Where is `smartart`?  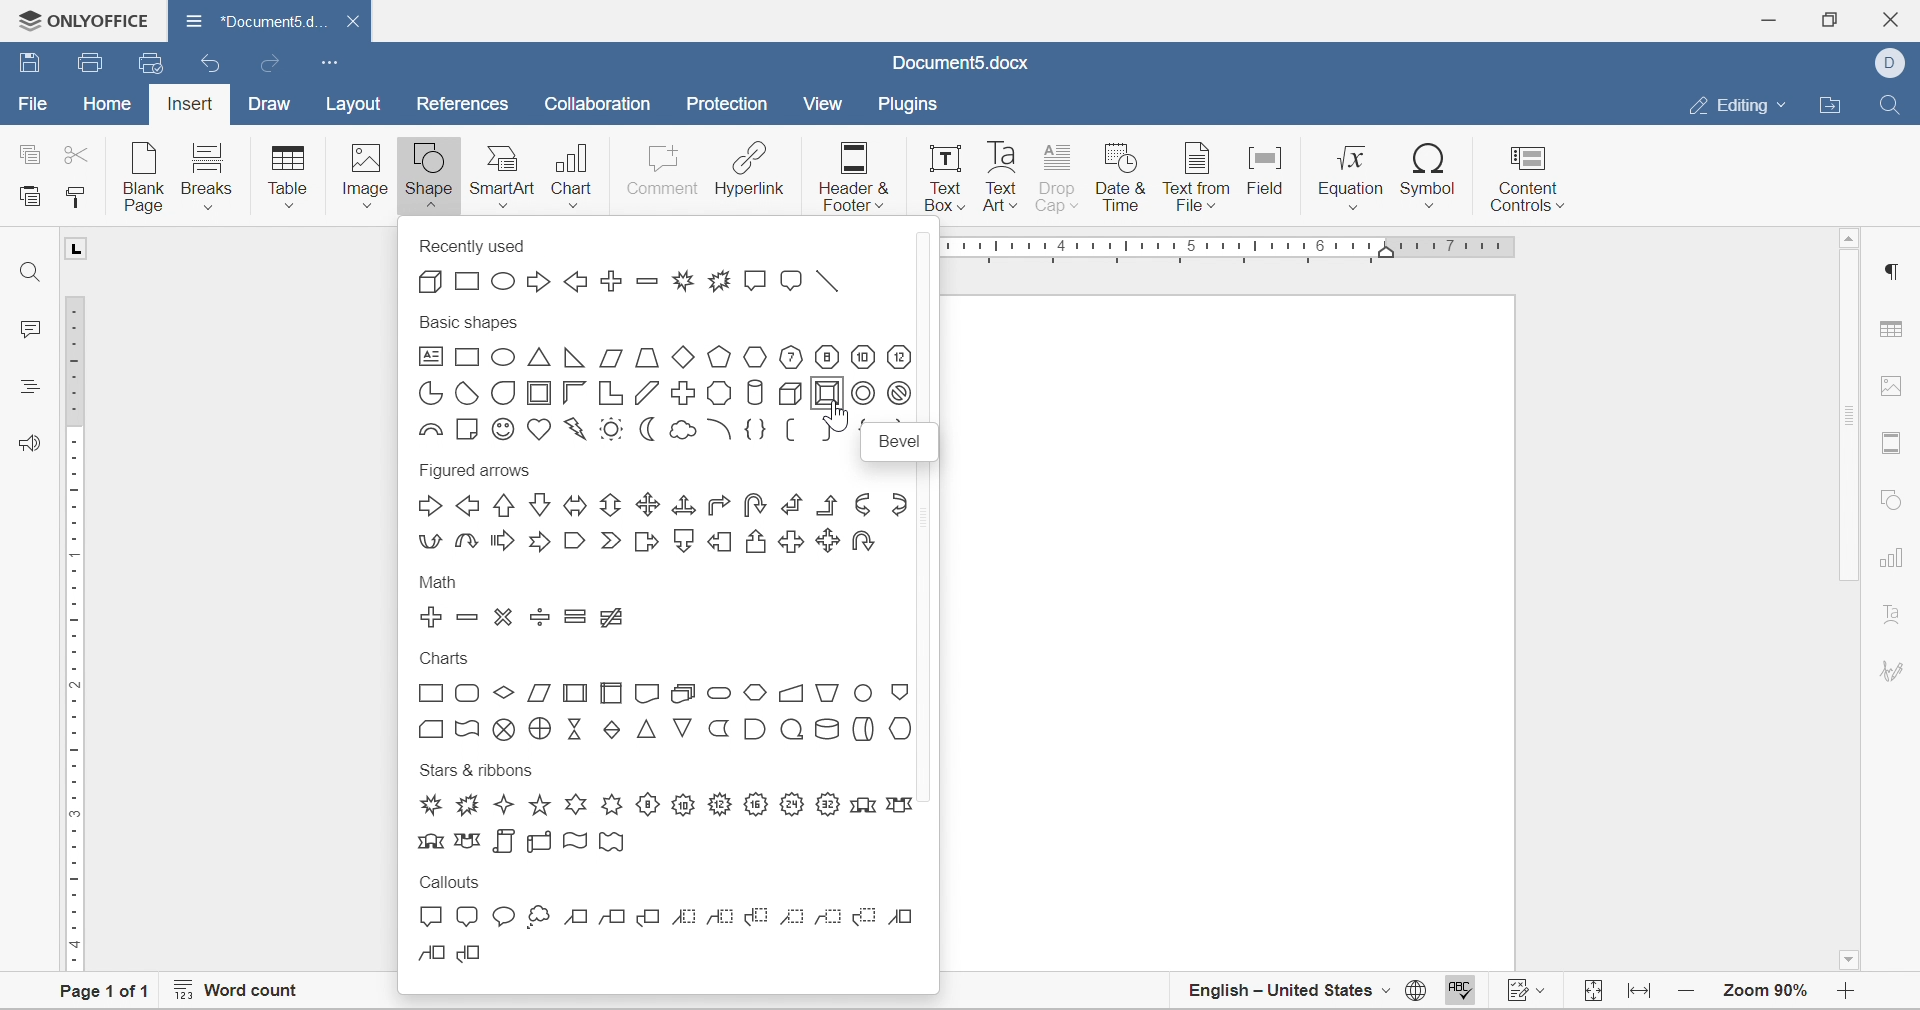 smartart is located at coordinates (504, 169).